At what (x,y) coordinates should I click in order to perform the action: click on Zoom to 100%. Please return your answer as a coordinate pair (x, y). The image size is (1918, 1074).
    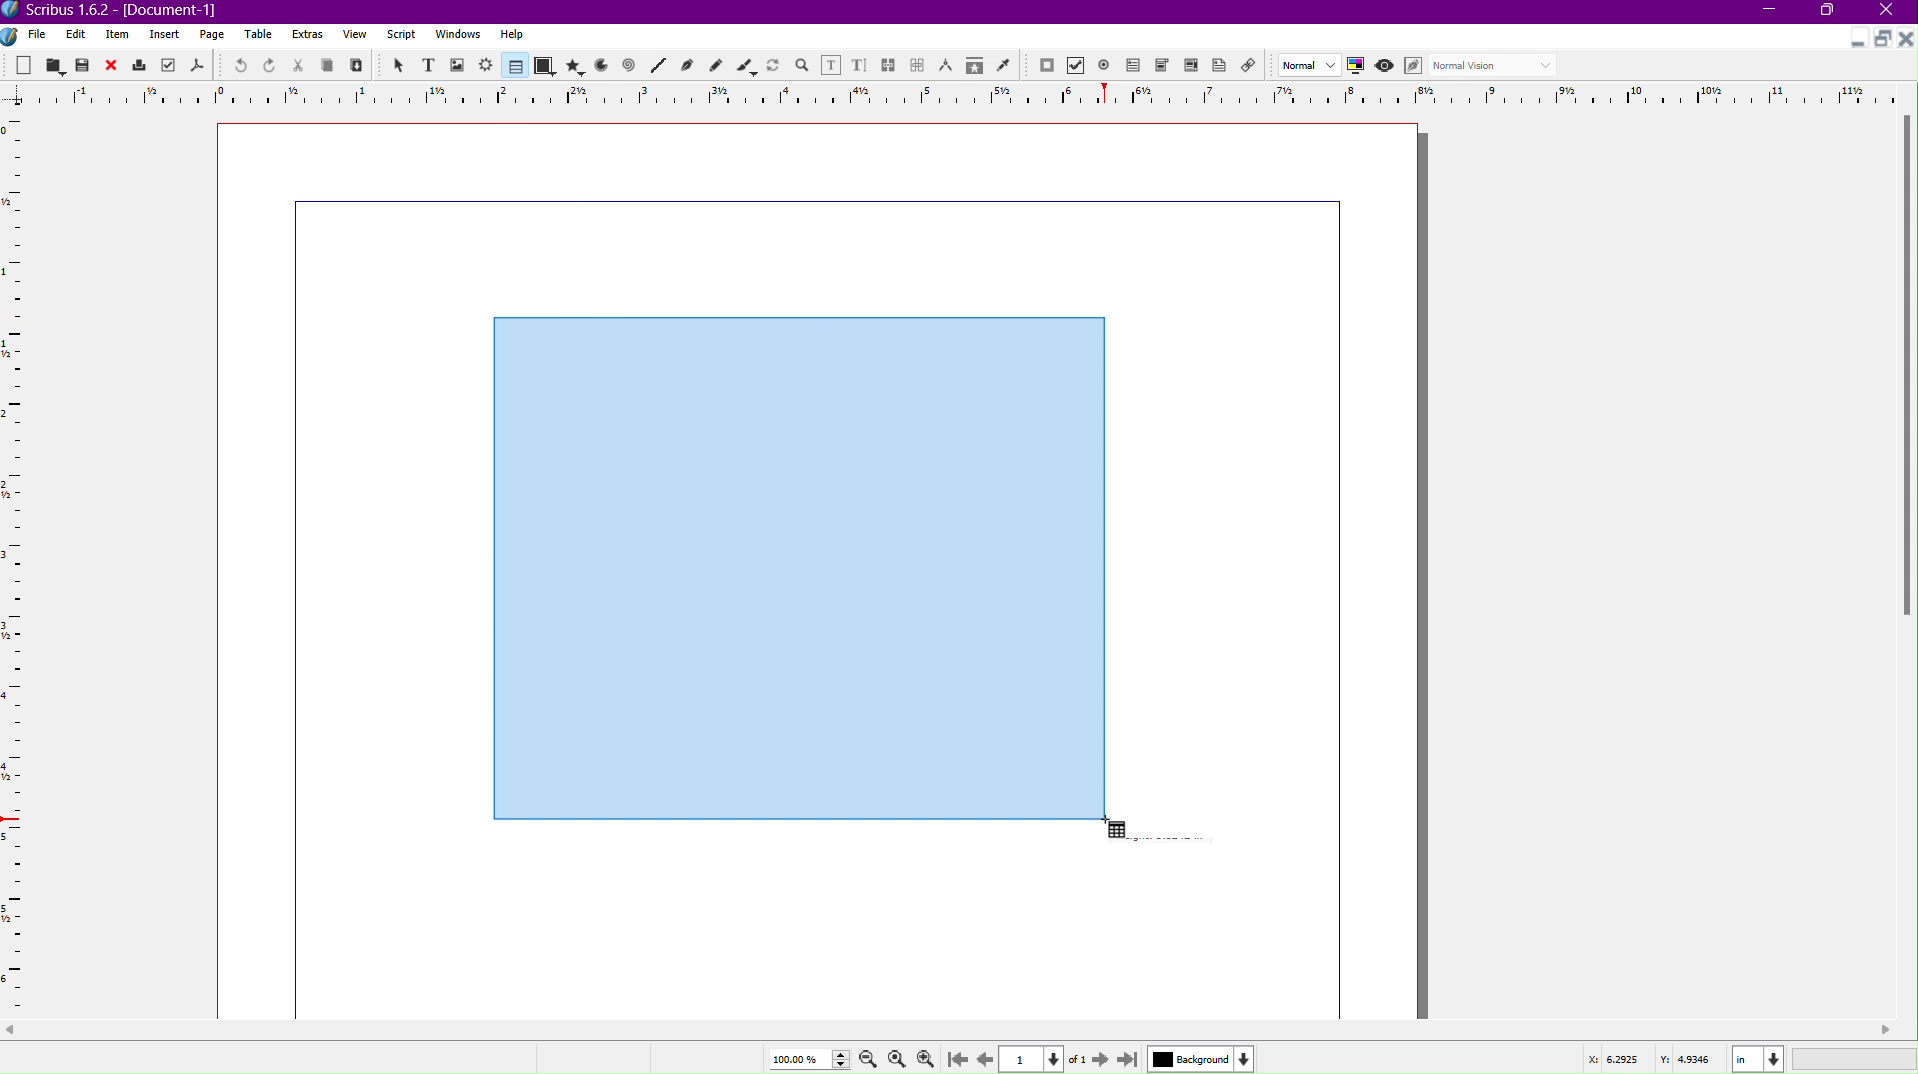
    Looking at the image, I should click on (896, 1056).